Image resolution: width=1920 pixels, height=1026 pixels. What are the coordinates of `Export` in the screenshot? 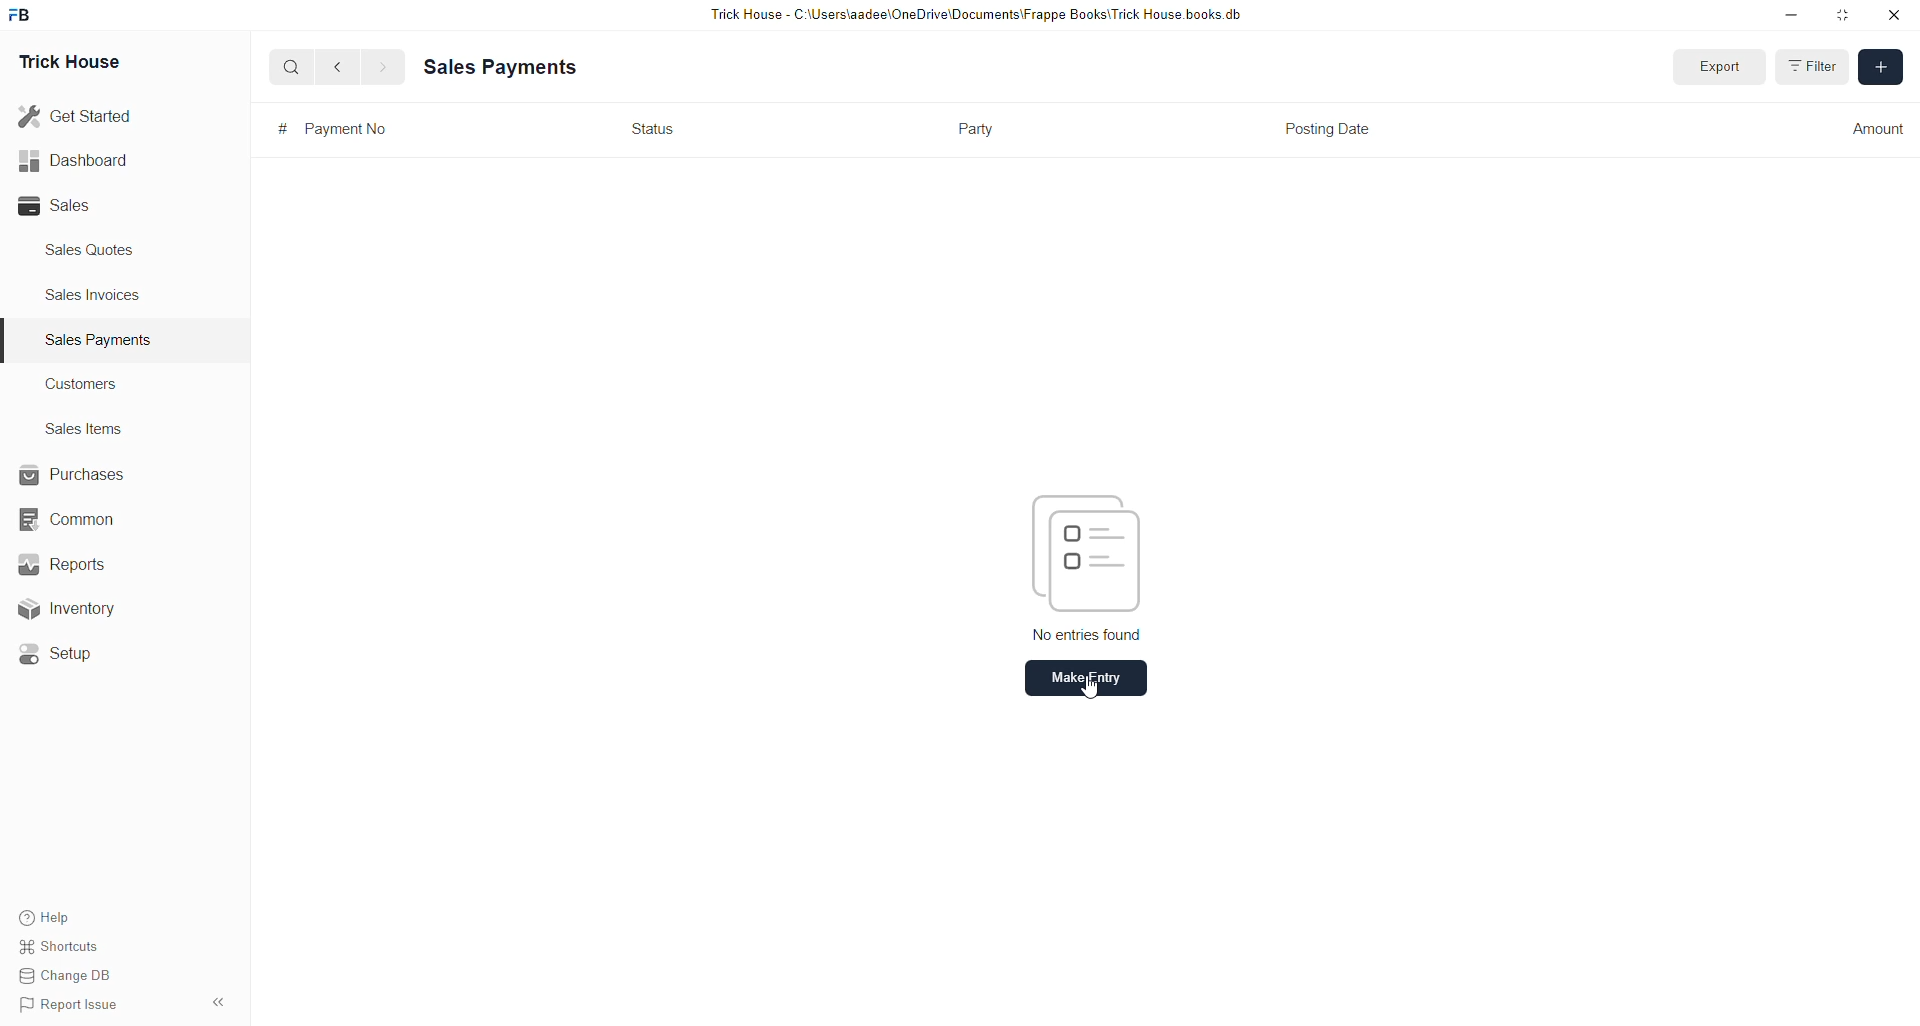 It's located at (1721, 67).